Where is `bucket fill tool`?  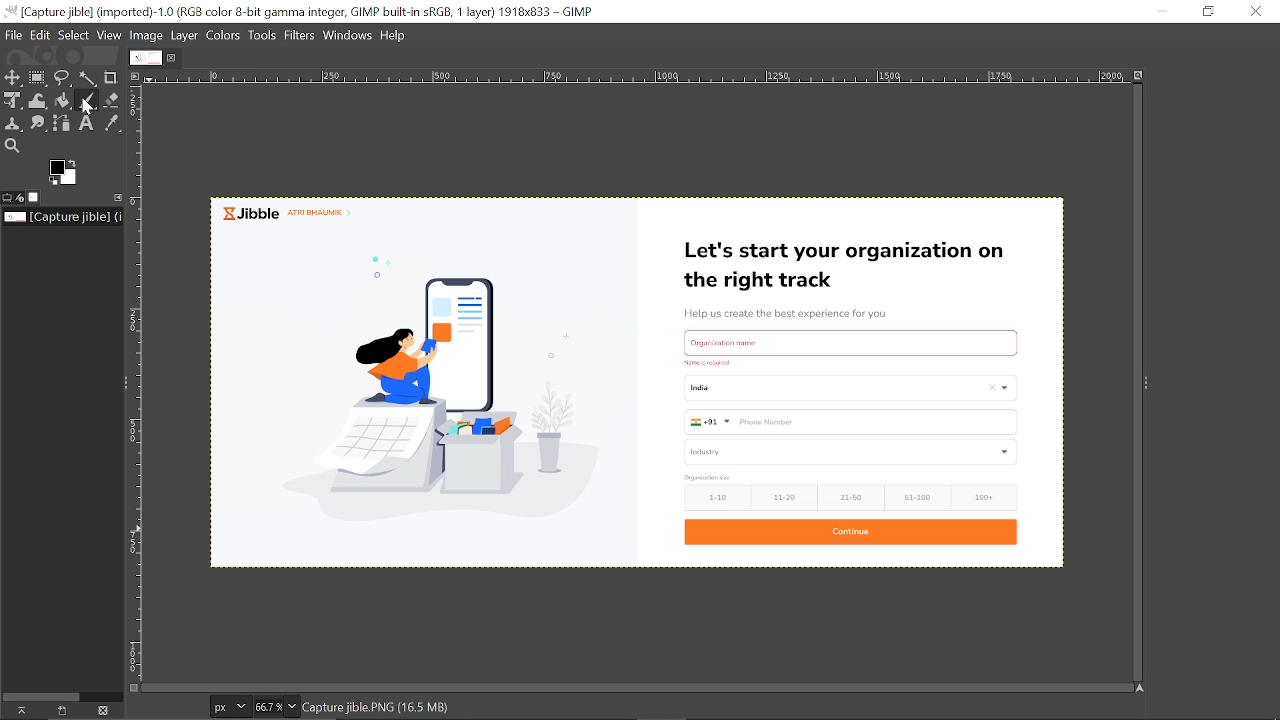
bucket fill tool is located at coordinates (63, 102).